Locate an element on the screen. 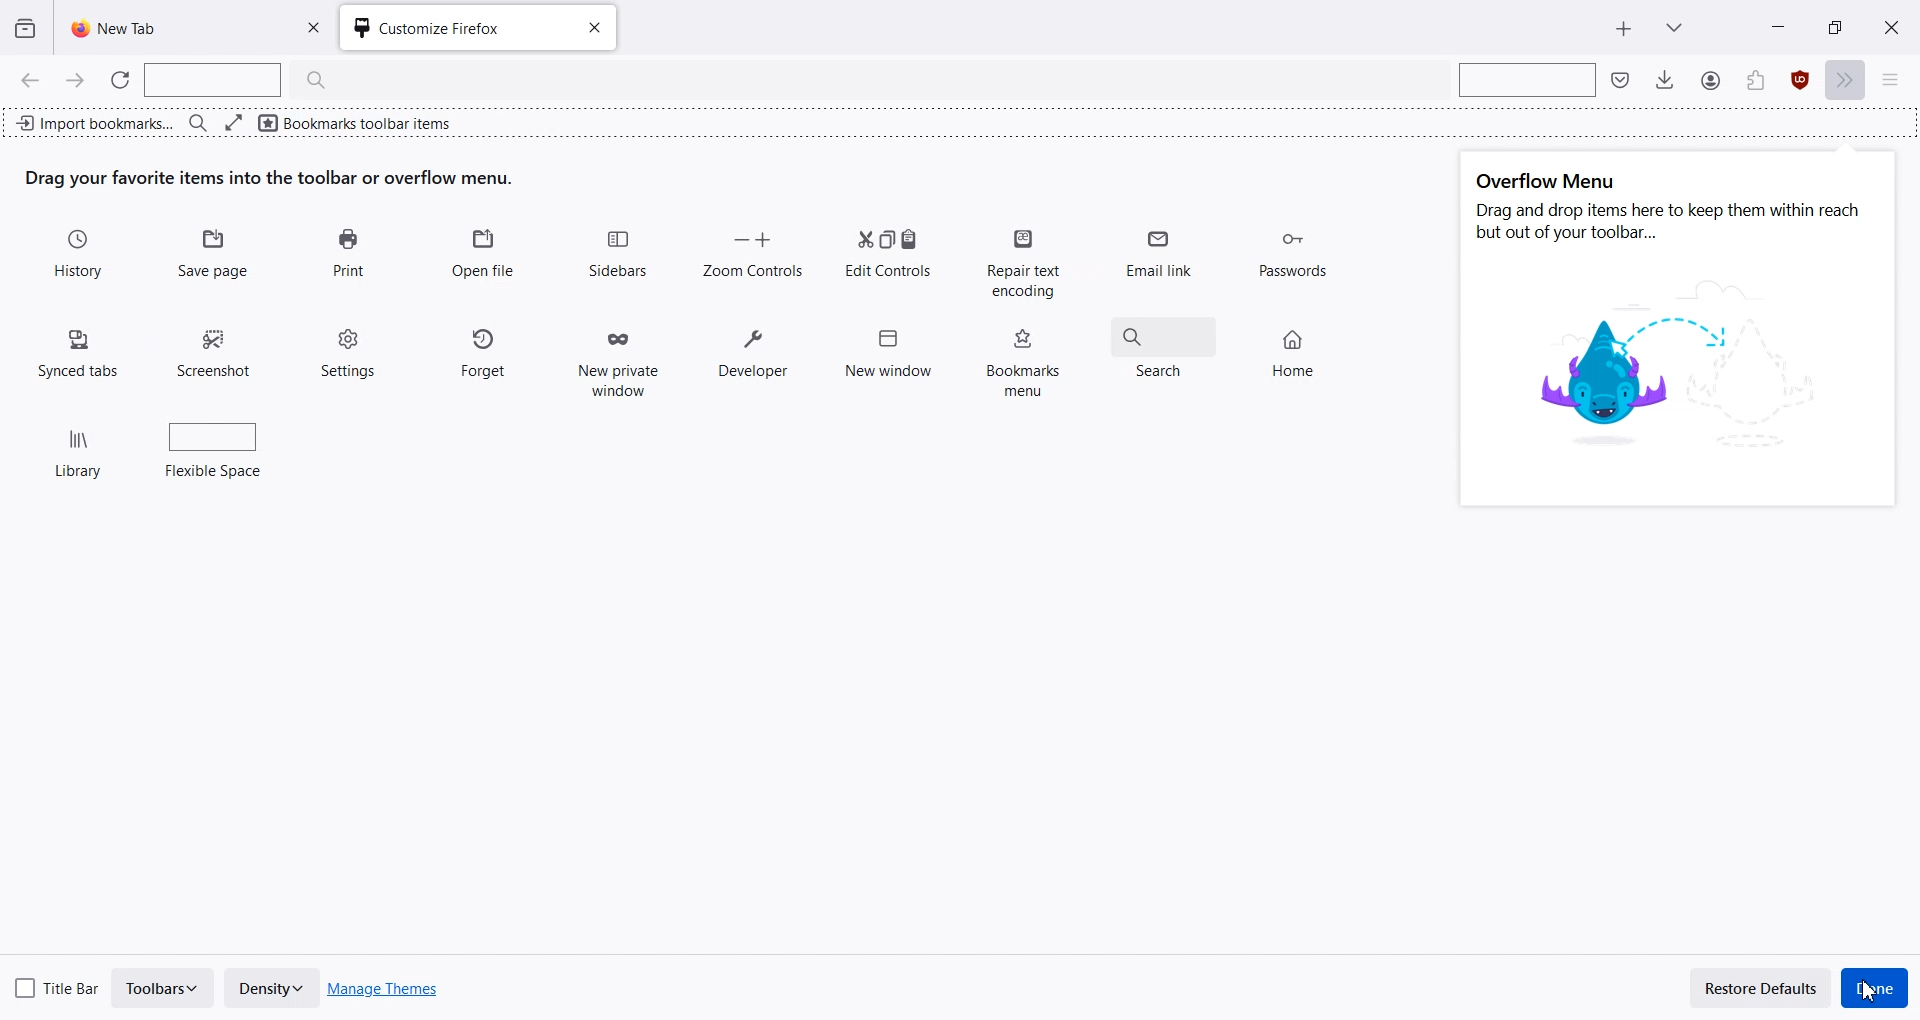 The height and width of the screenshot is (1020, 1920). New private window is located at coordinates (616, 357).